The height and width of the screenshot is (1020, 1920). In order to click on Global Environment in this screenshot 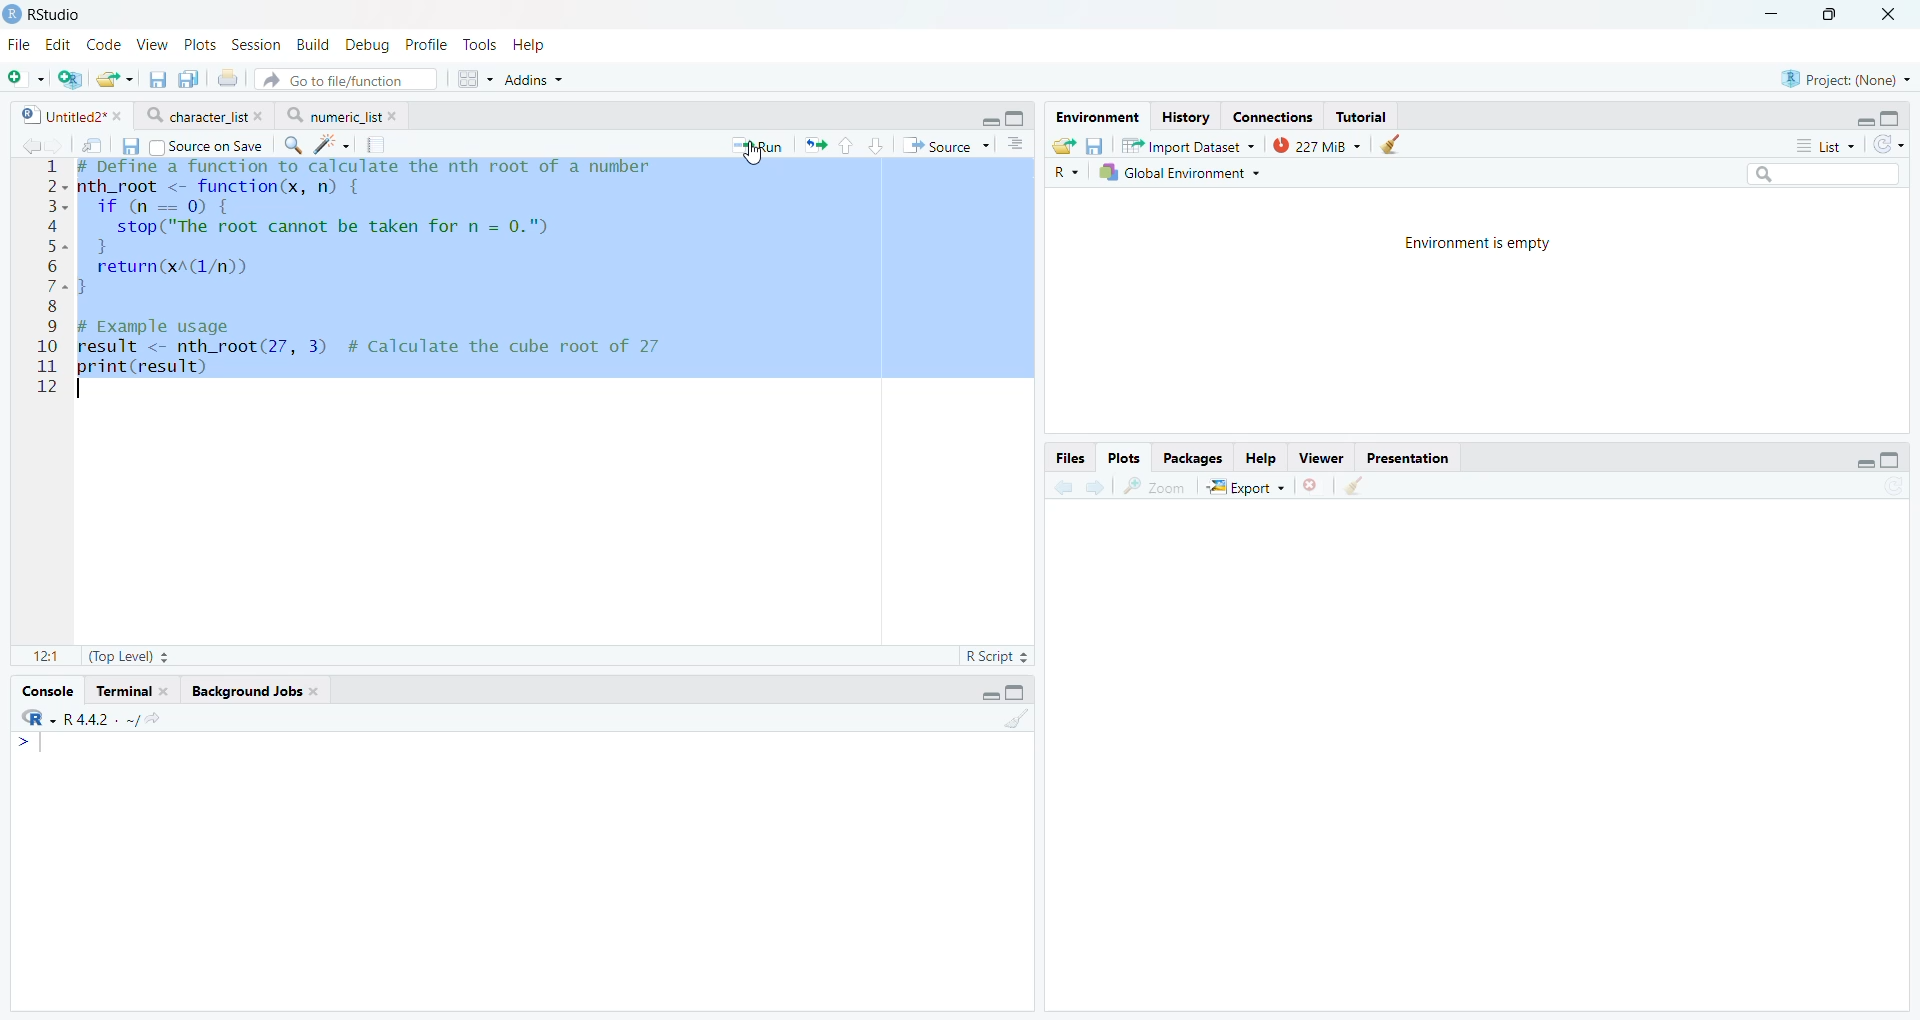, I will do `click(1180, 172)`.